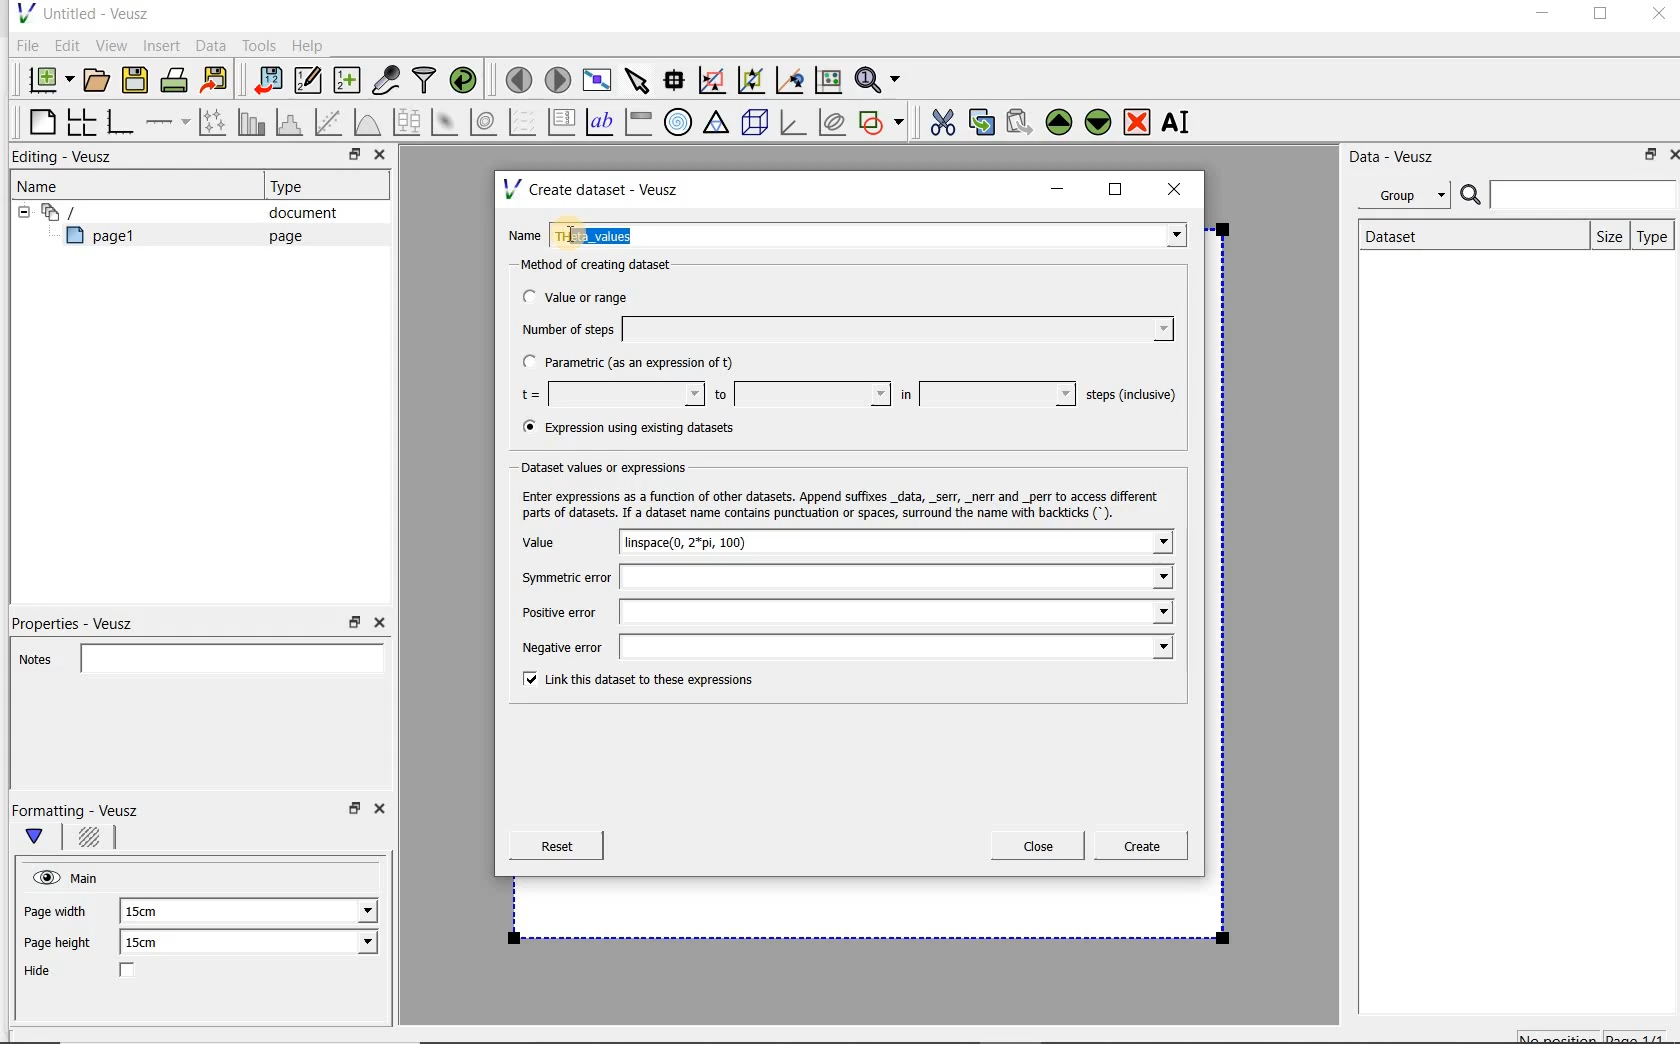  What do you see at coordinates (559, 543) in the screenshot?
I see `Value` at bounding box center [559, 543].